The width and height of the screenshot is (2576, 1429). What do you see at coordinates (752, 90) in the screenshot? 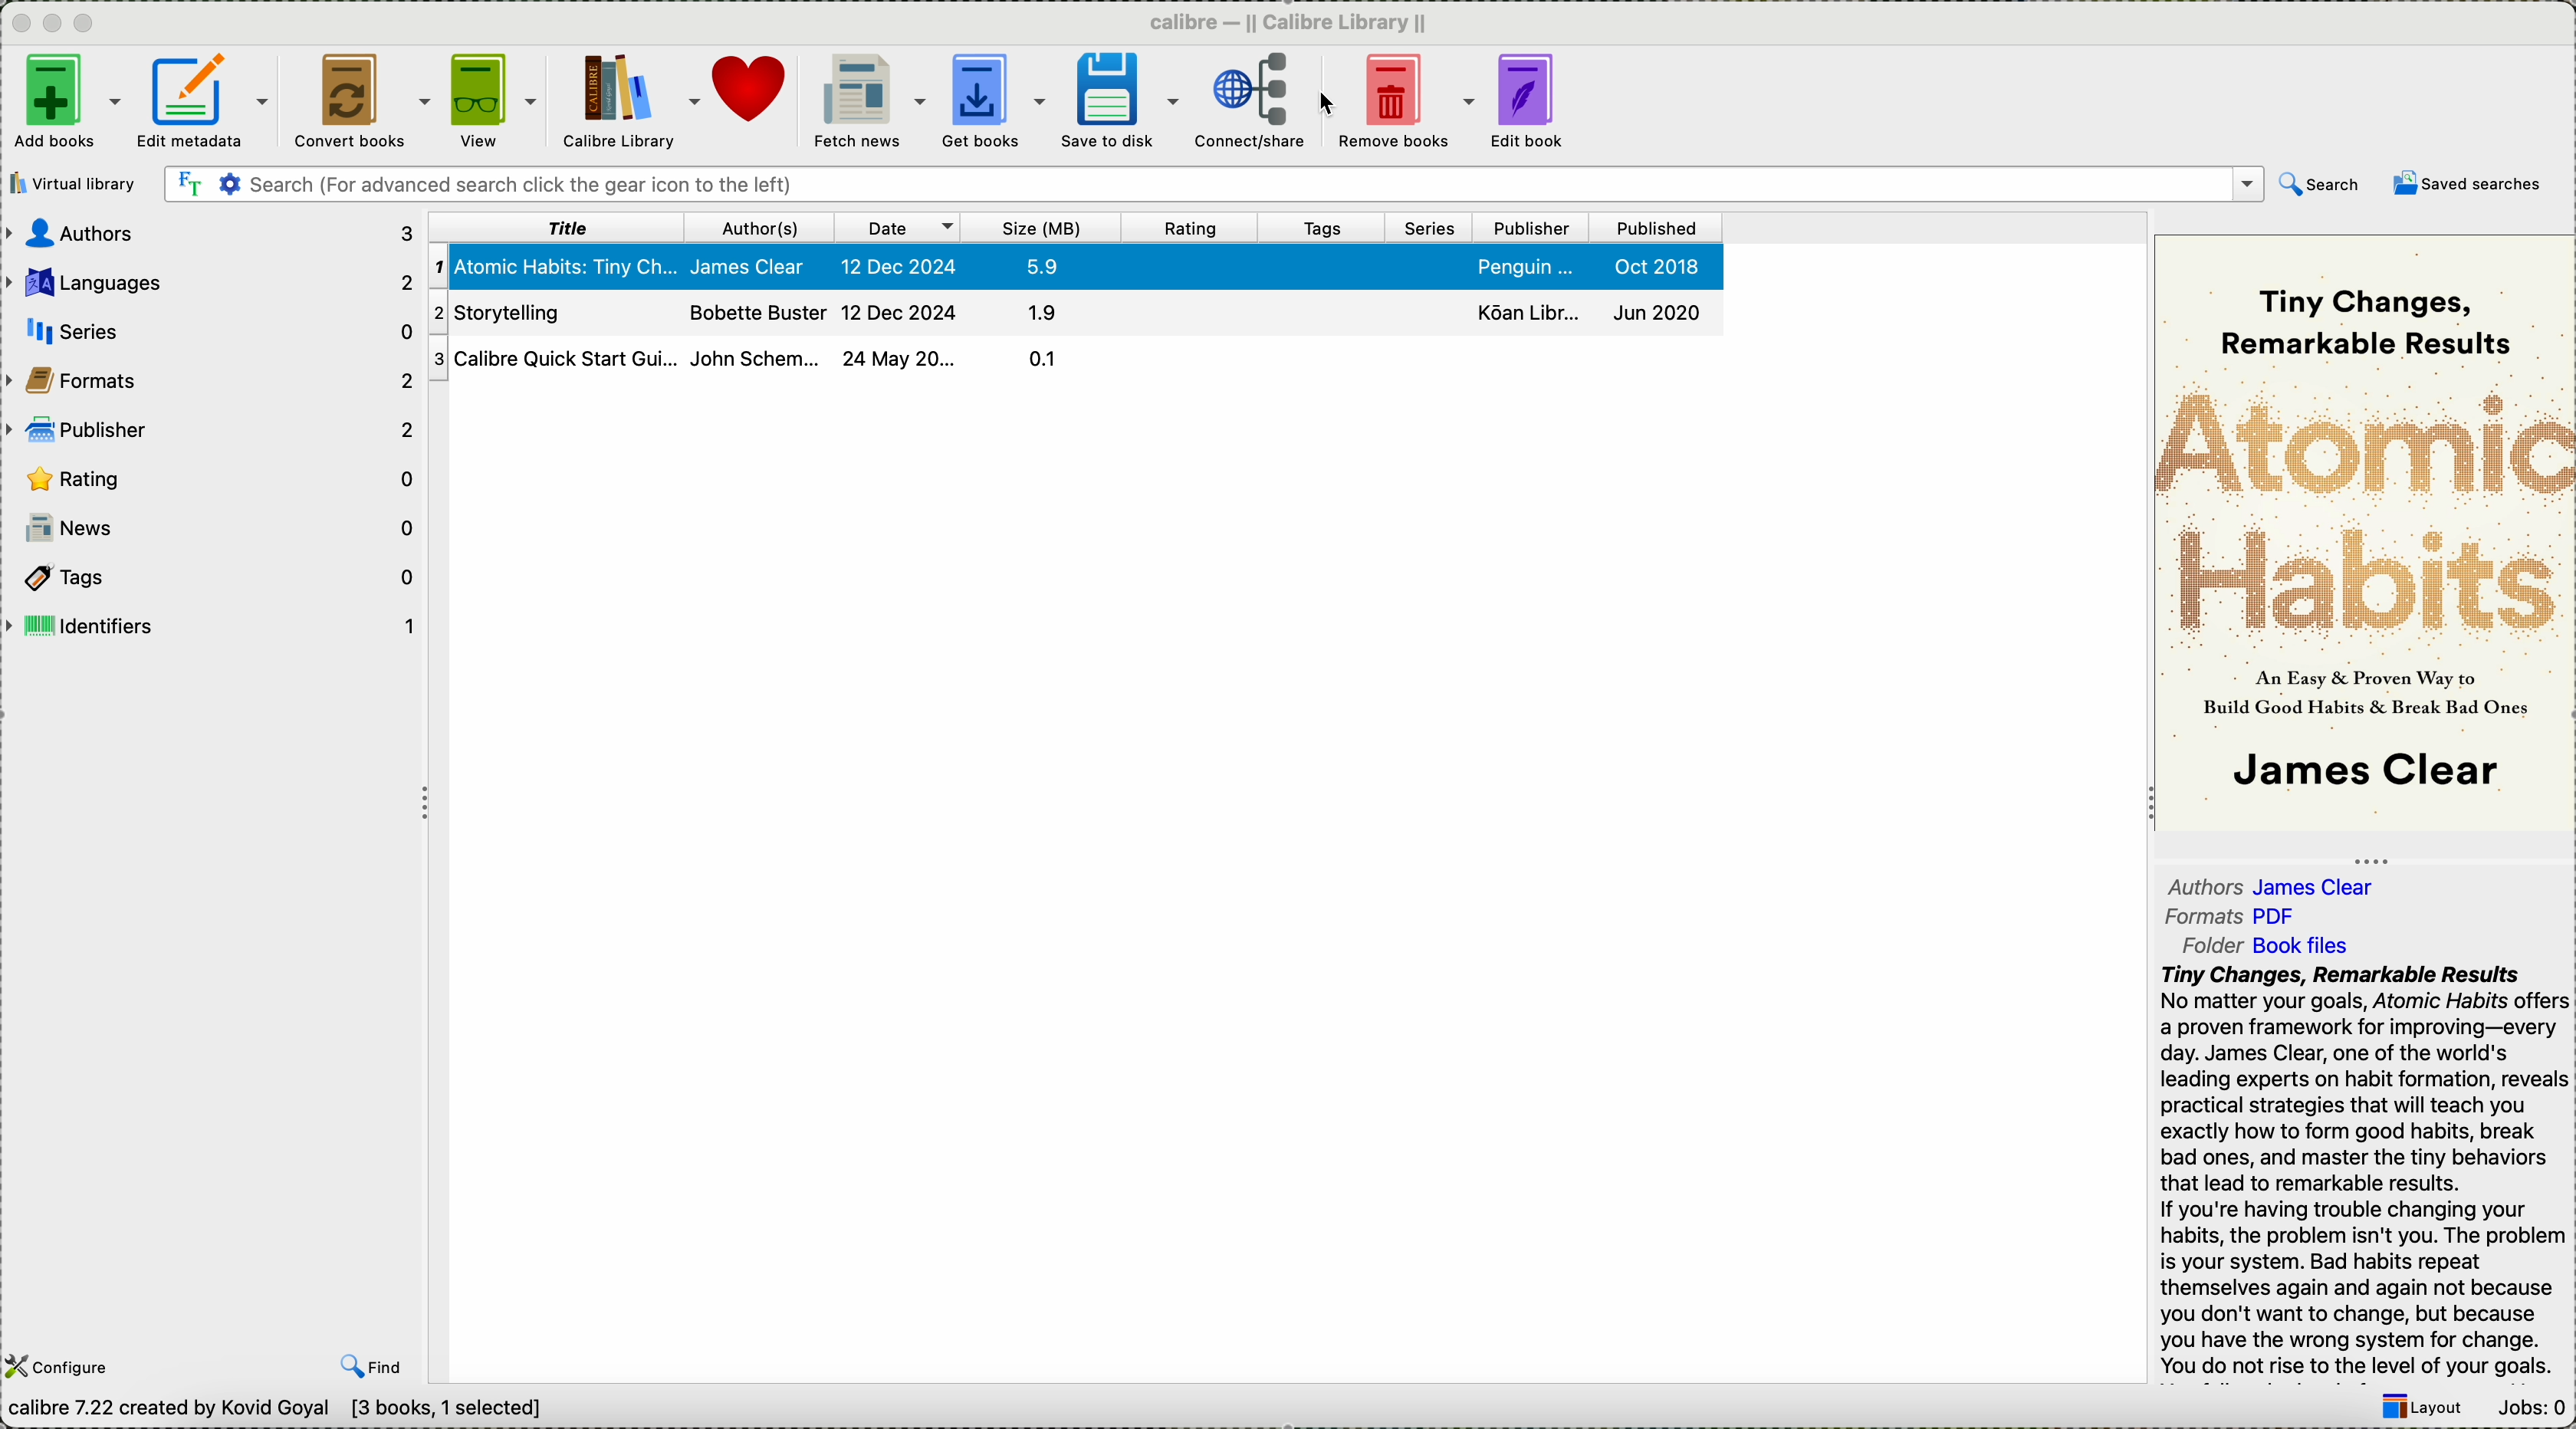
I see `donate` at bounding box center [752, 90].